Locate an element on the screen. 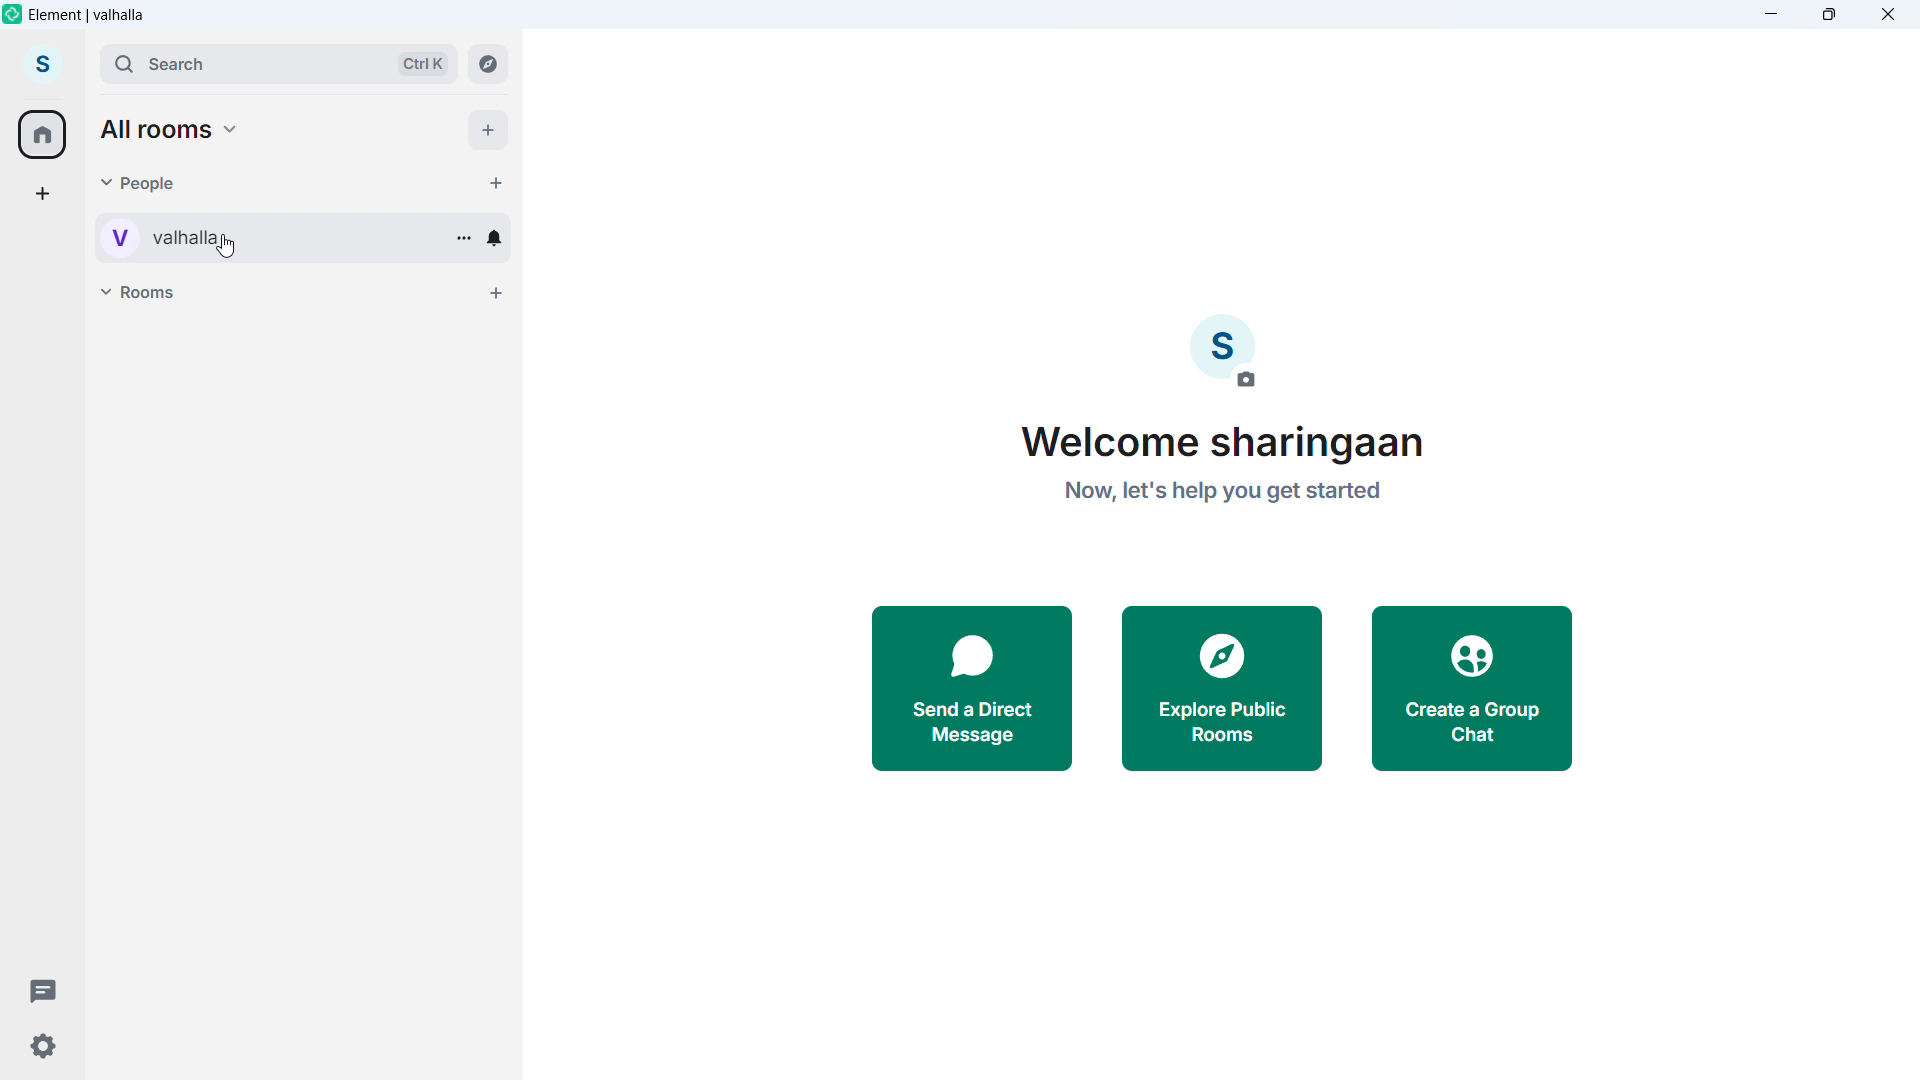 The image size is (1920, 1080). Maximize is located at coordinates (1830, 15).